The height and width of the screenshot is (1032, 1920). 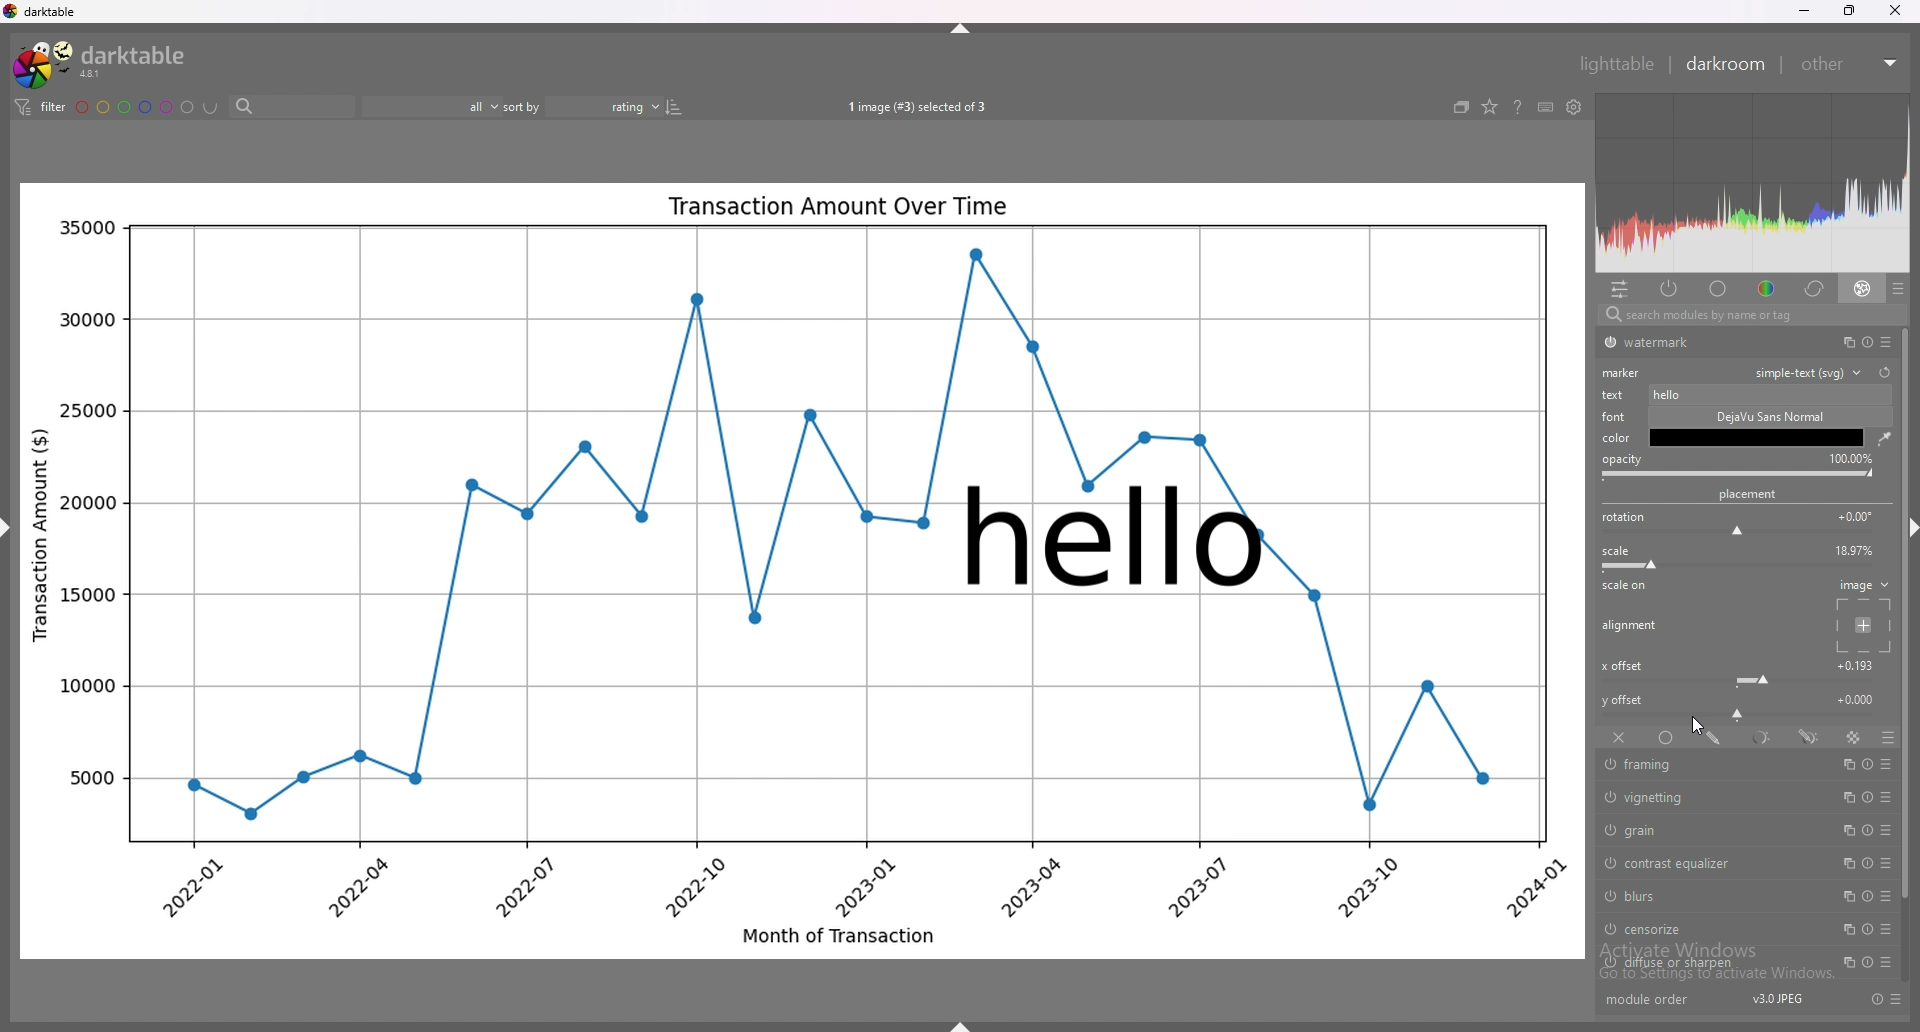 What do you see at coordinates (1738, 475) in the screenshot?
I see `opacity bar` at bounding box center [1738, 475].